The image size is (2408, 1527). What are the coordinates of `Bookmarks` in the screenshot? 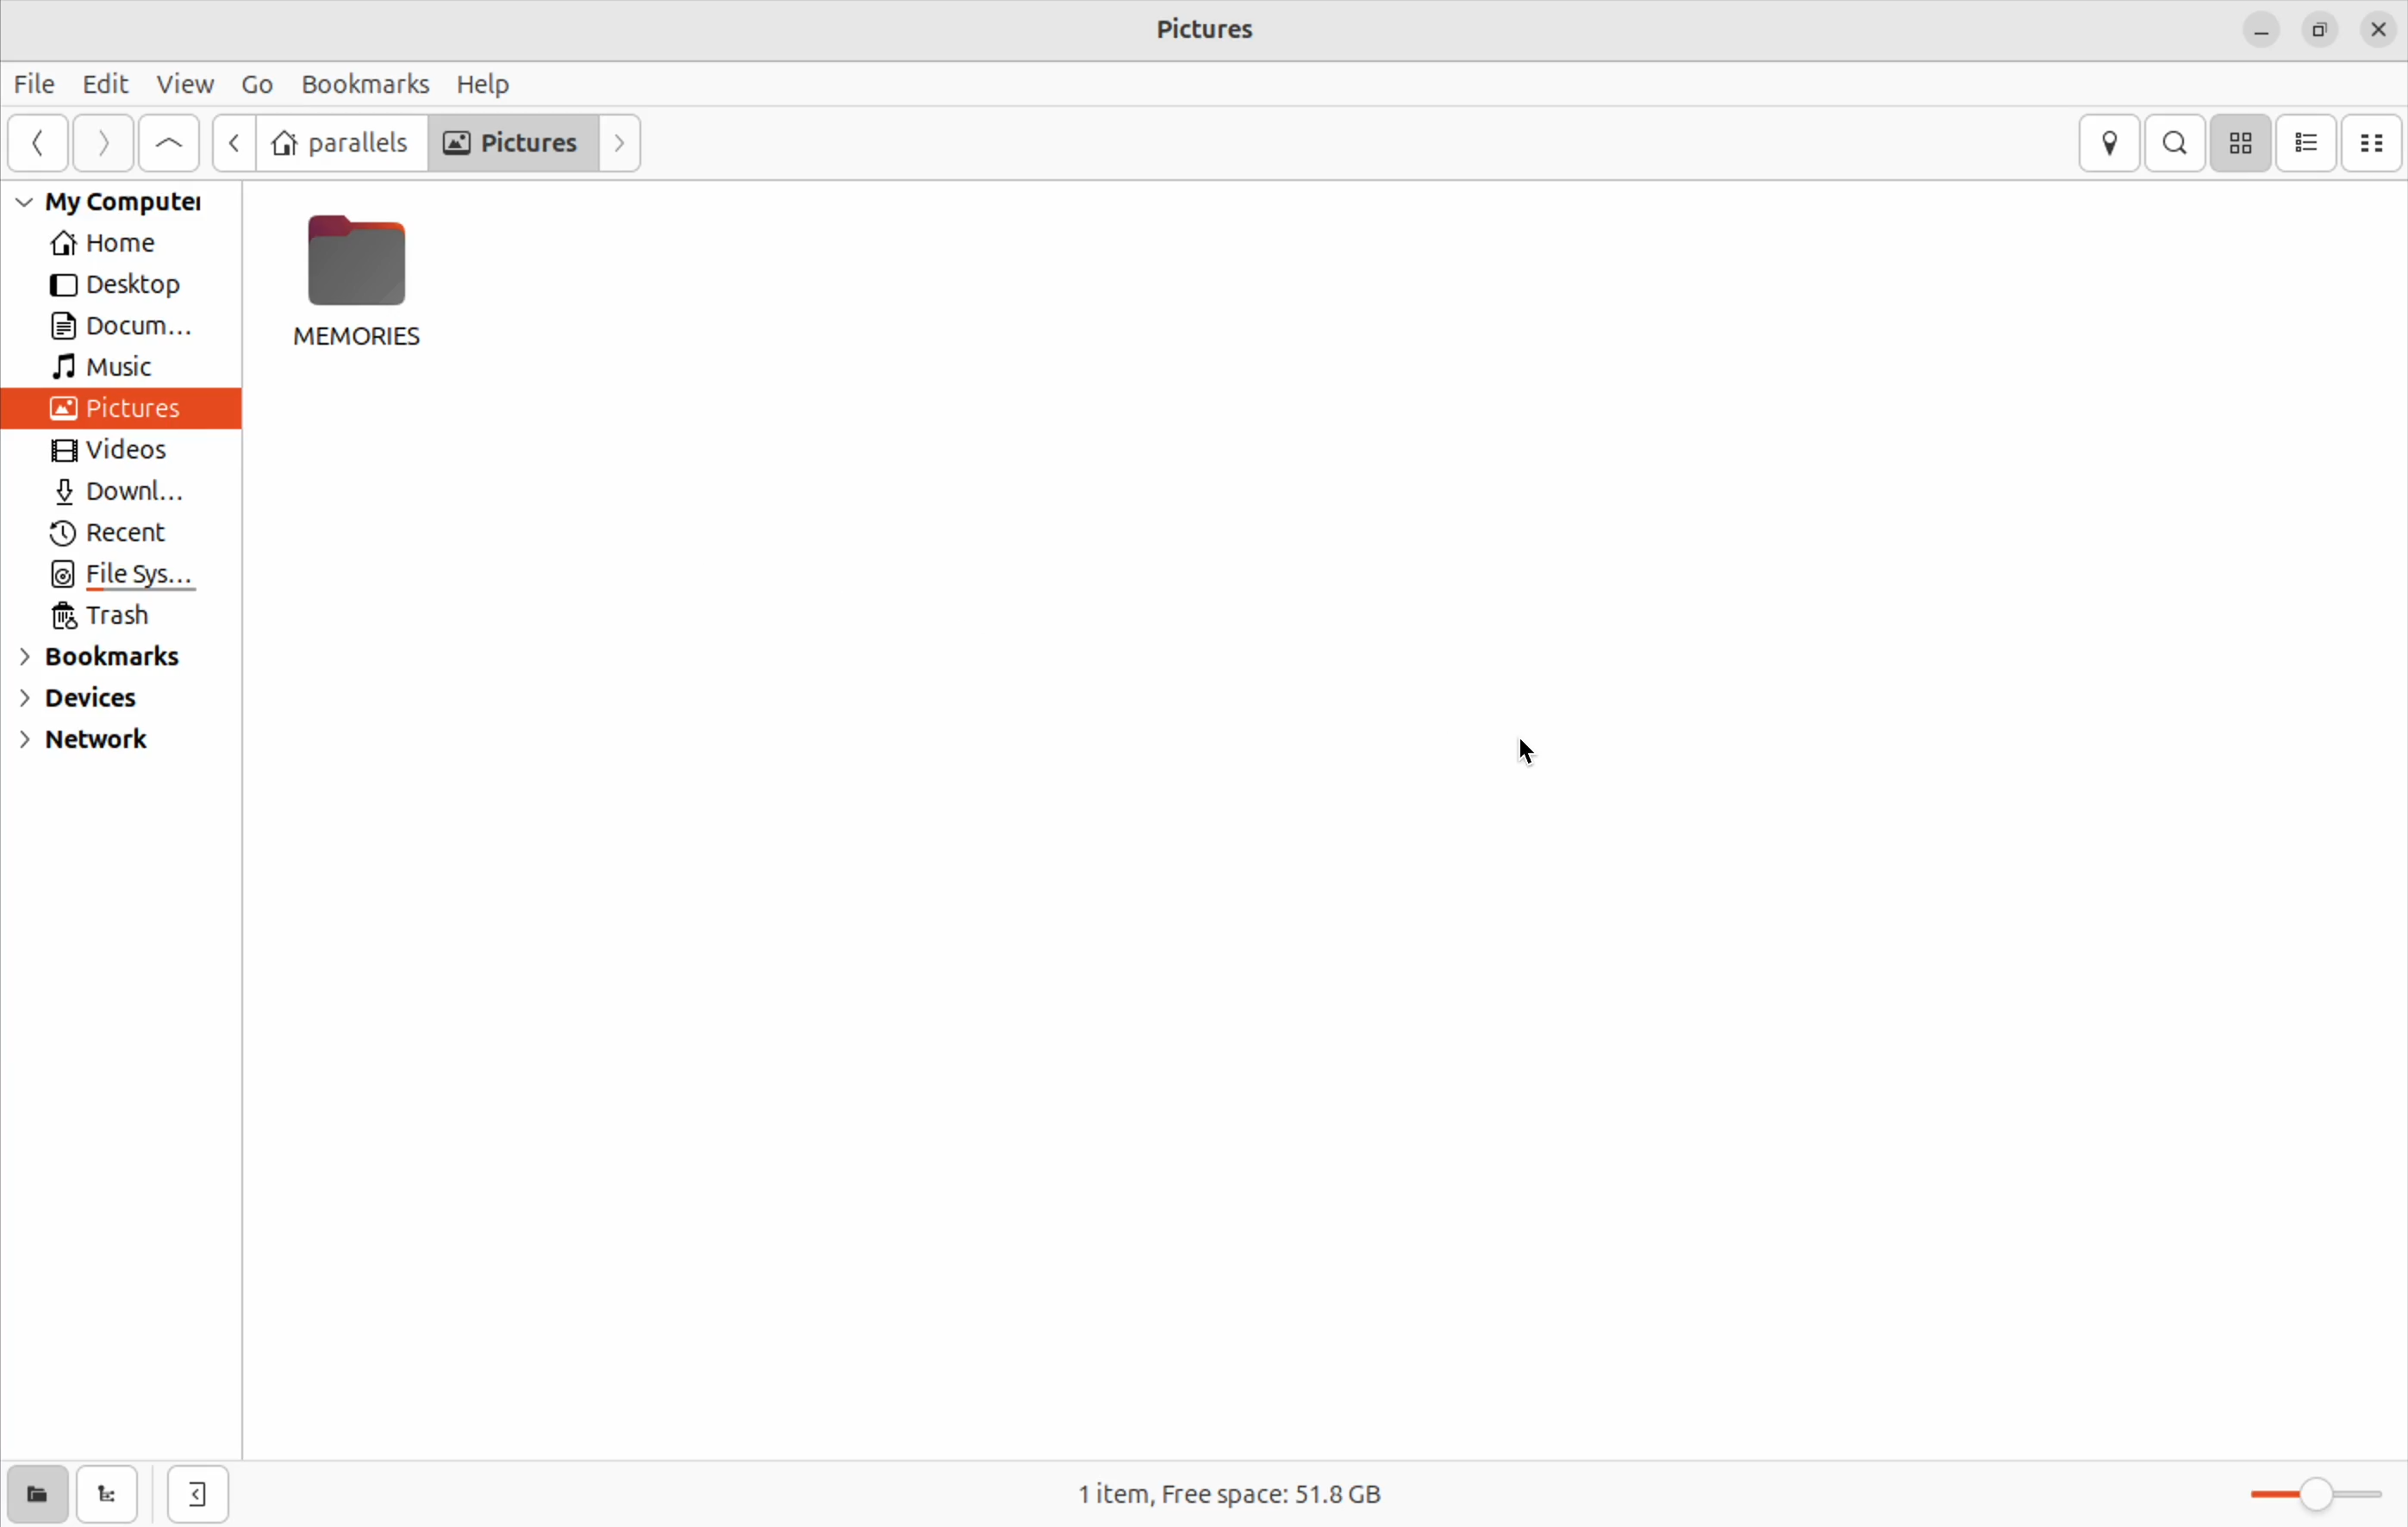 It's located at (368, 82).